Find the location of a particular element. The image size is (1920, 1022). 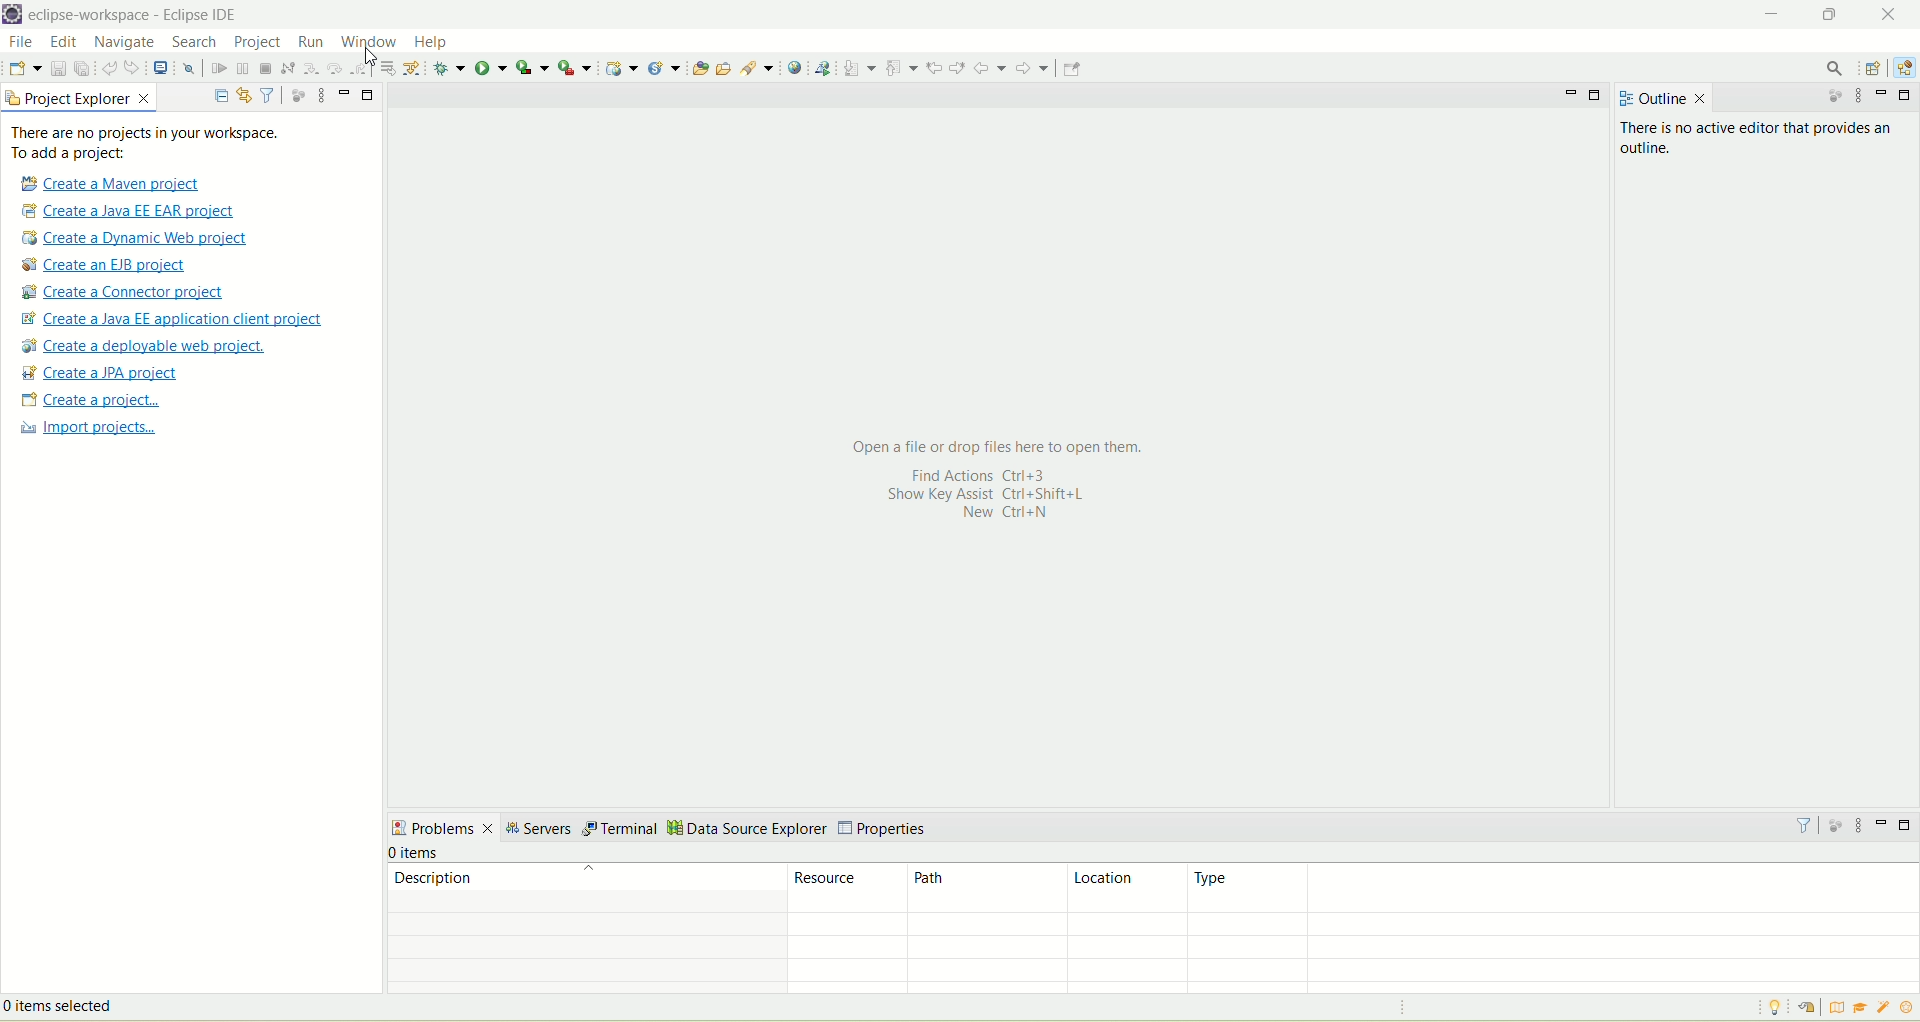

window is located at coordinates (368, 43).